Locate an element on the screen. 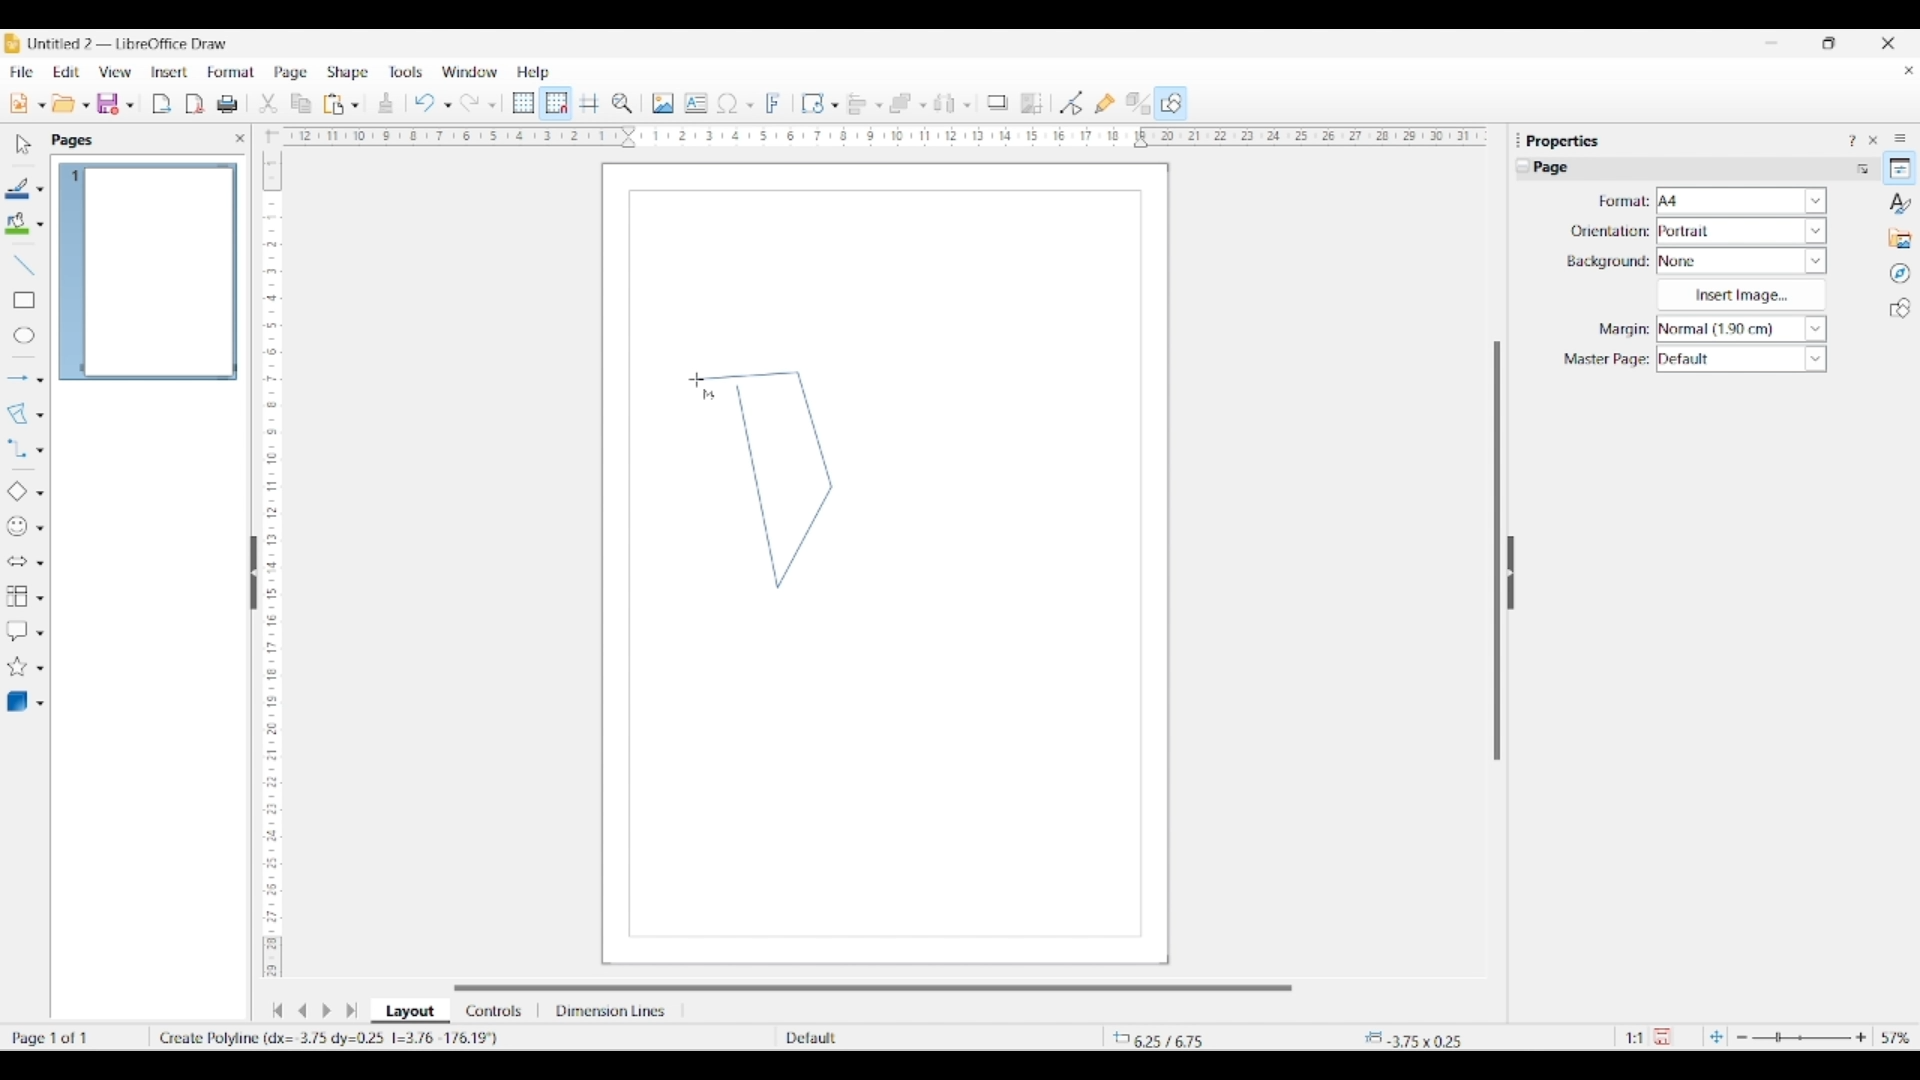 Image resolution: width=1920 pixels, height=1080 pixels. Save options is located at coordinates (130, 106).